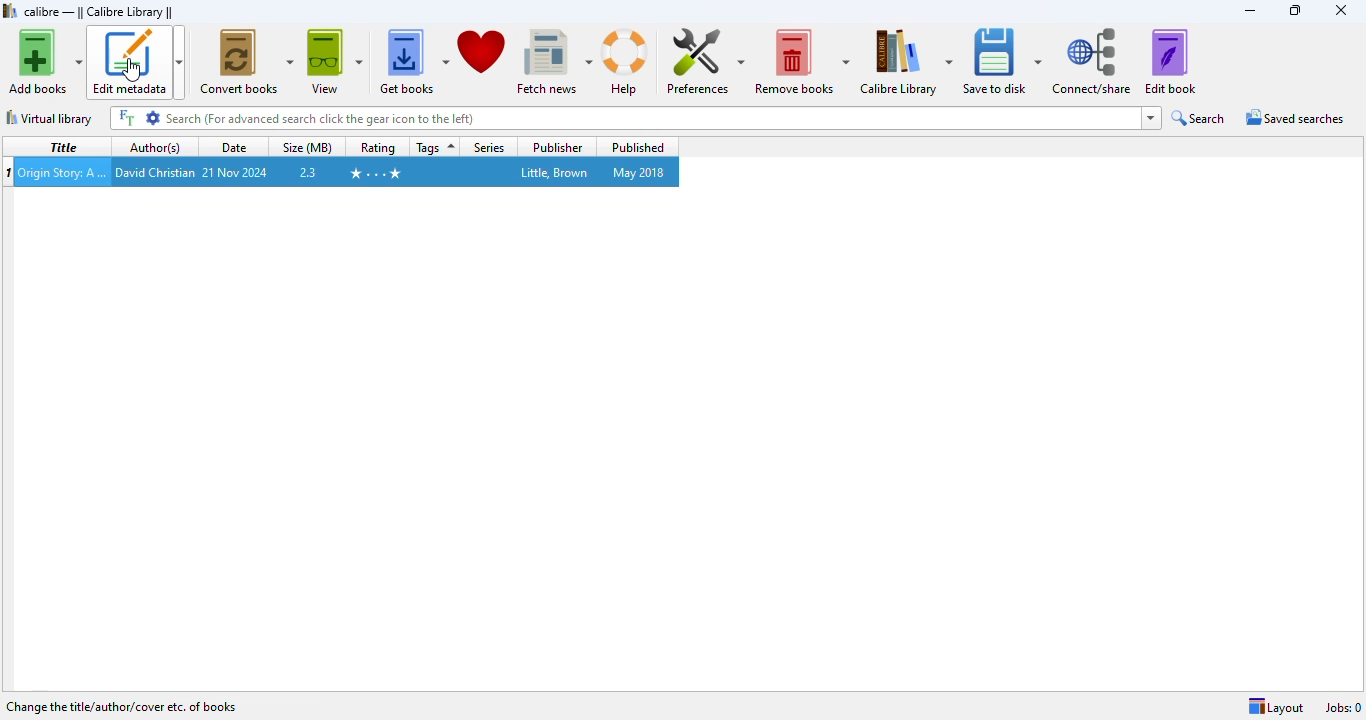 The height and width of the screenshot is (720, 1366). I want to click on preferences, so click(704, 60).